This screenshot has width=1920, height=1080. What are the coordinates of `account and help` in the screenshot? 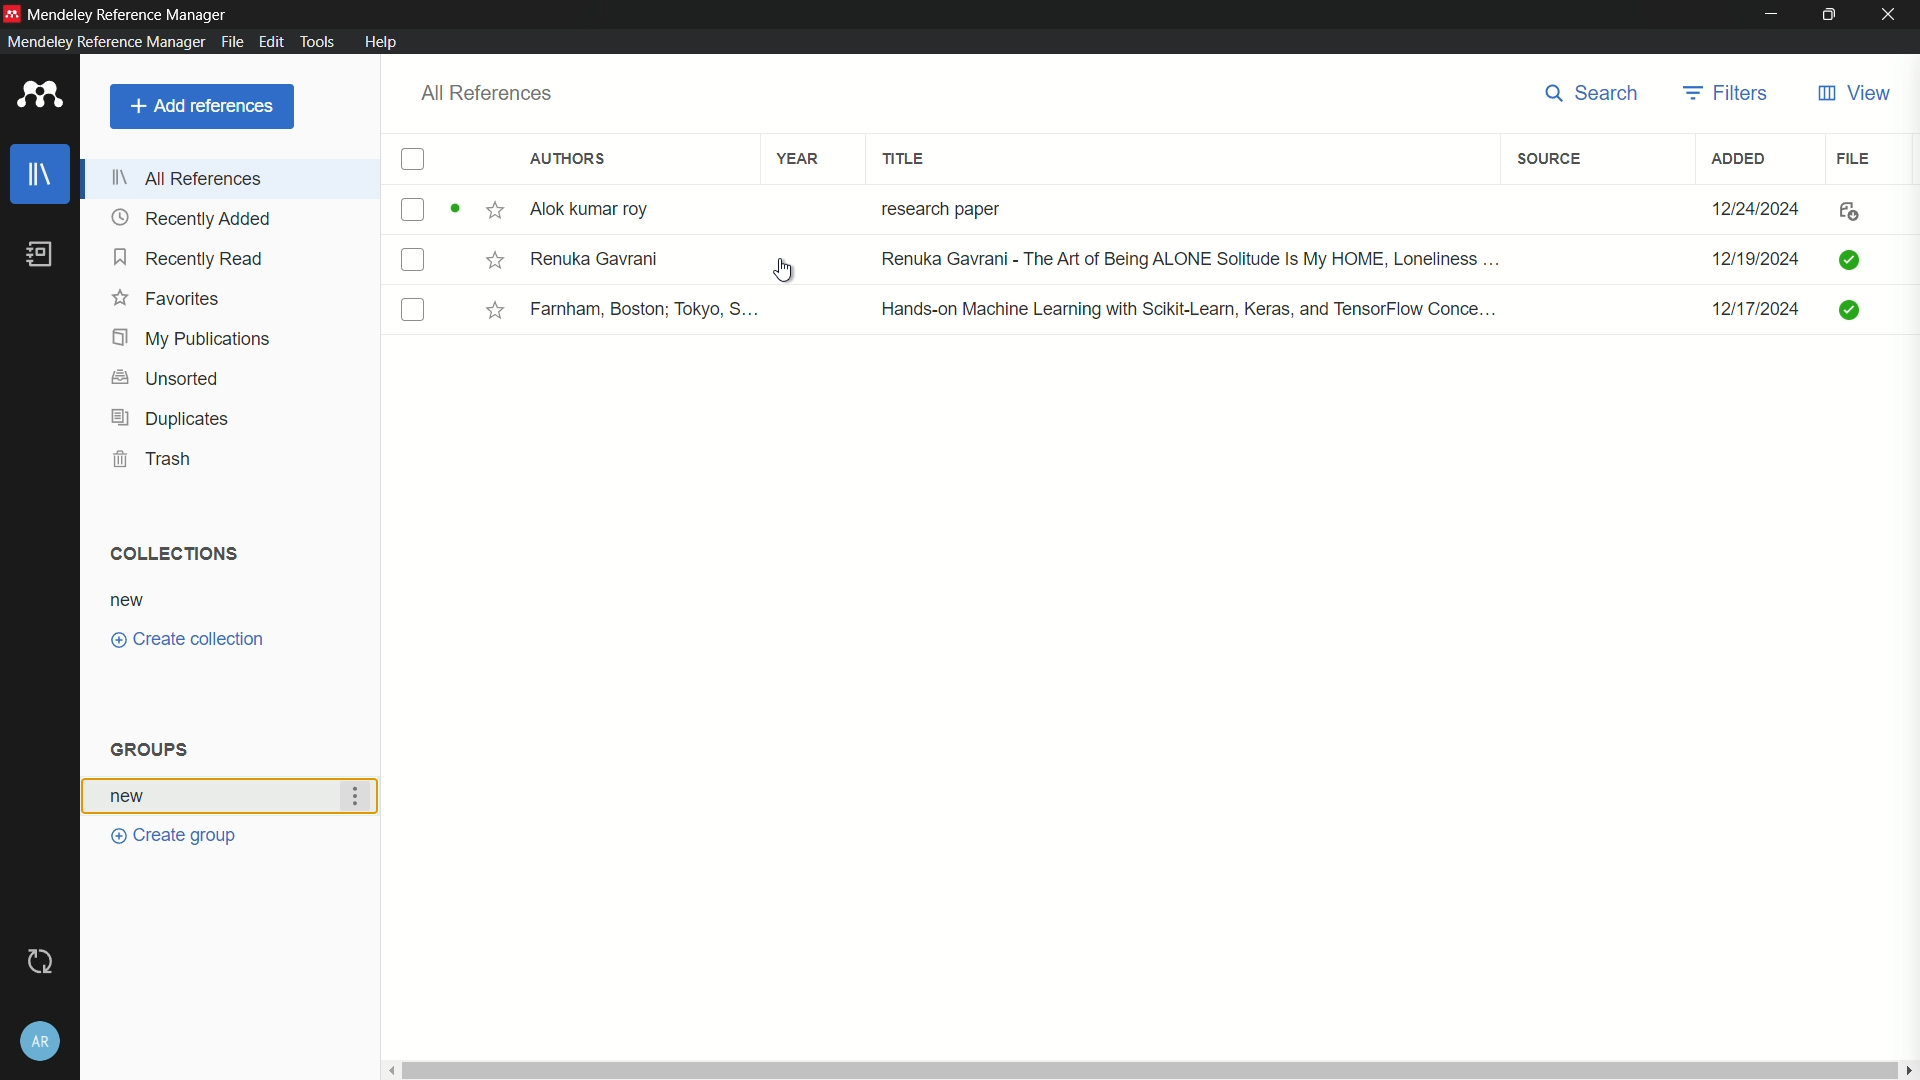 It's located at (40, 1042).